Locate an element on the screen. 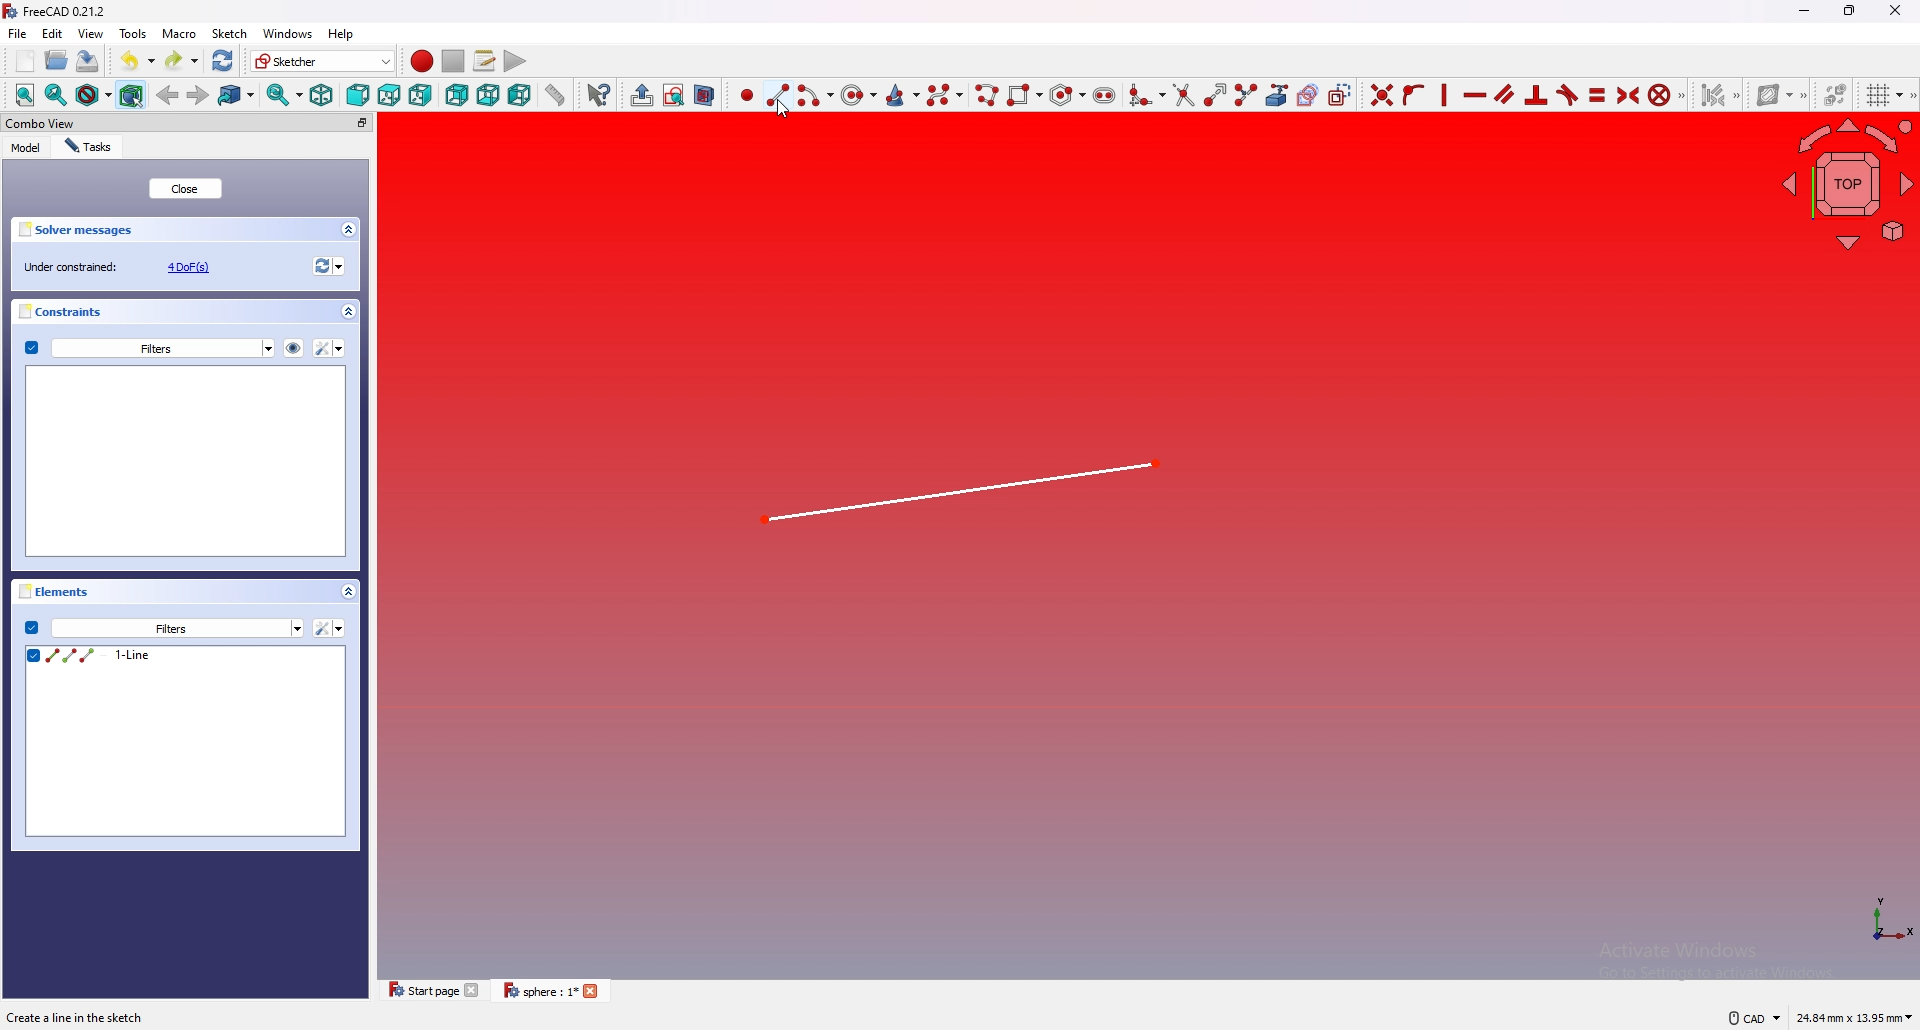  Back is located at coordinates (168, 93).